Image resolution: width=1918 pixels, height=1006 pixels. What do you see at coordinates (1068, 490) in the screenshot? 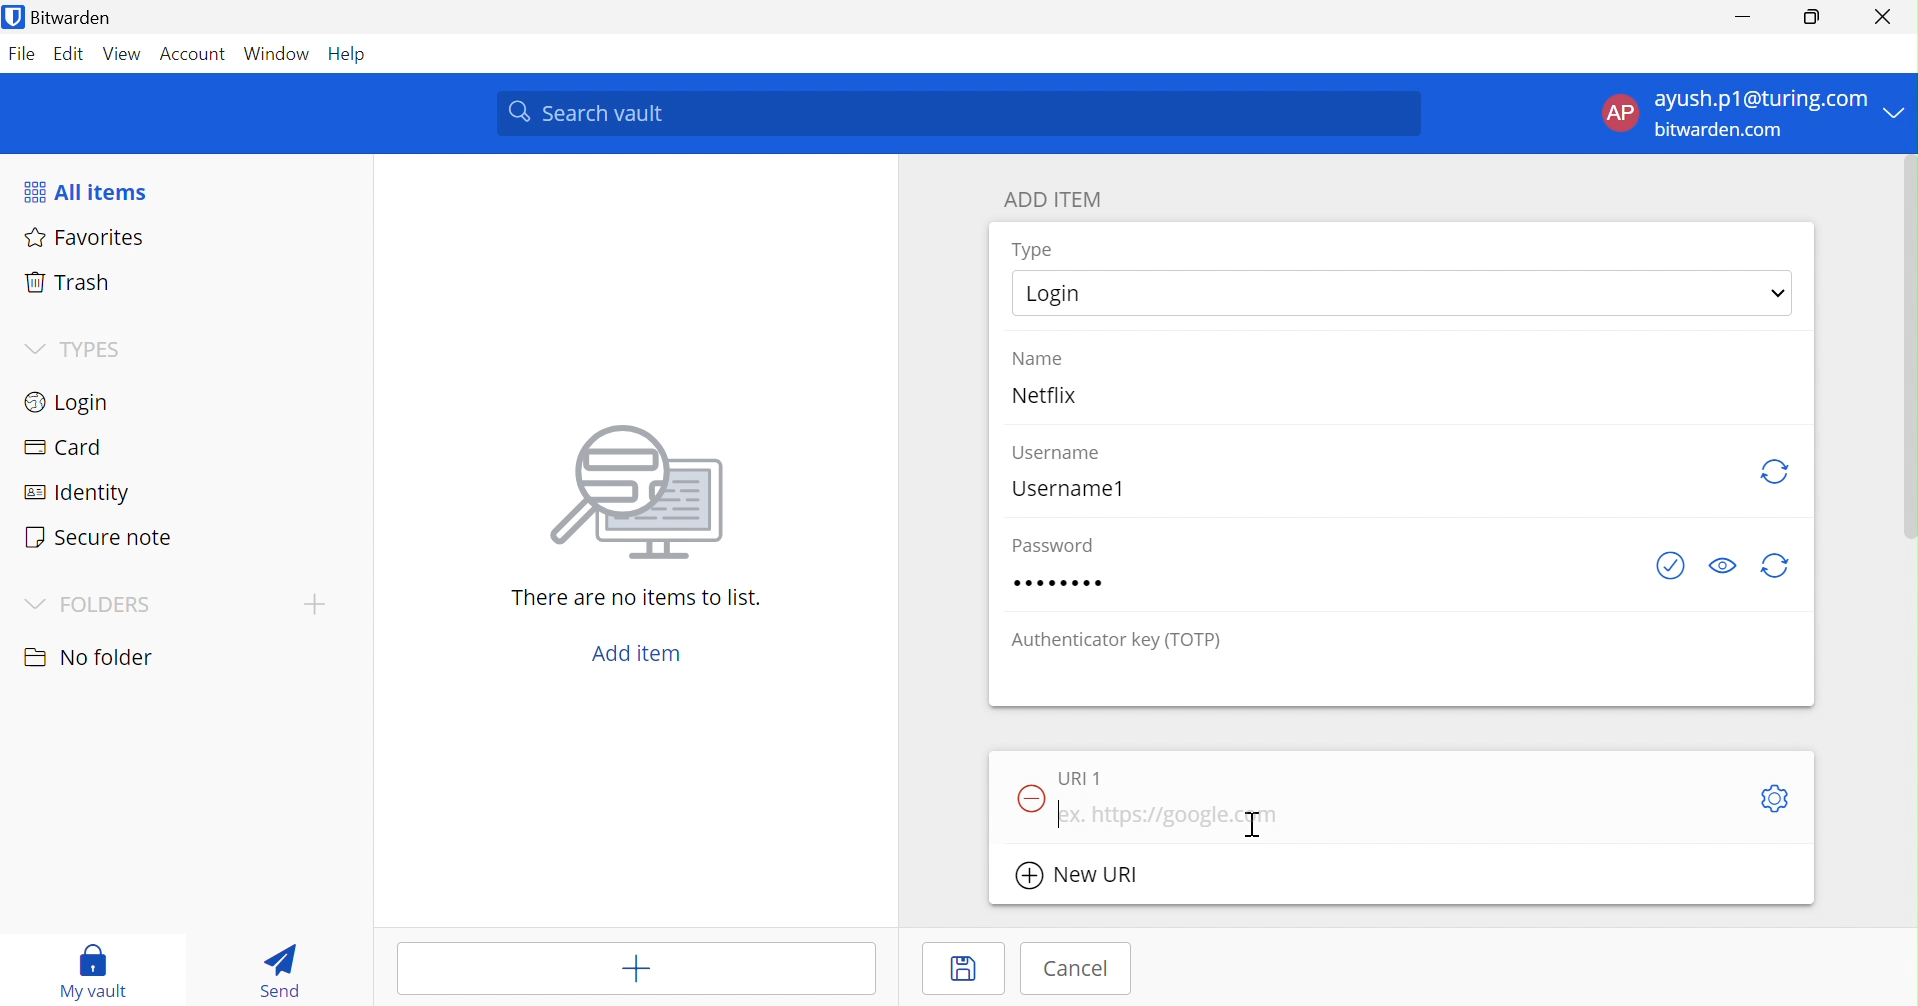
I see `Username1` at bounding box center [1068, 490].